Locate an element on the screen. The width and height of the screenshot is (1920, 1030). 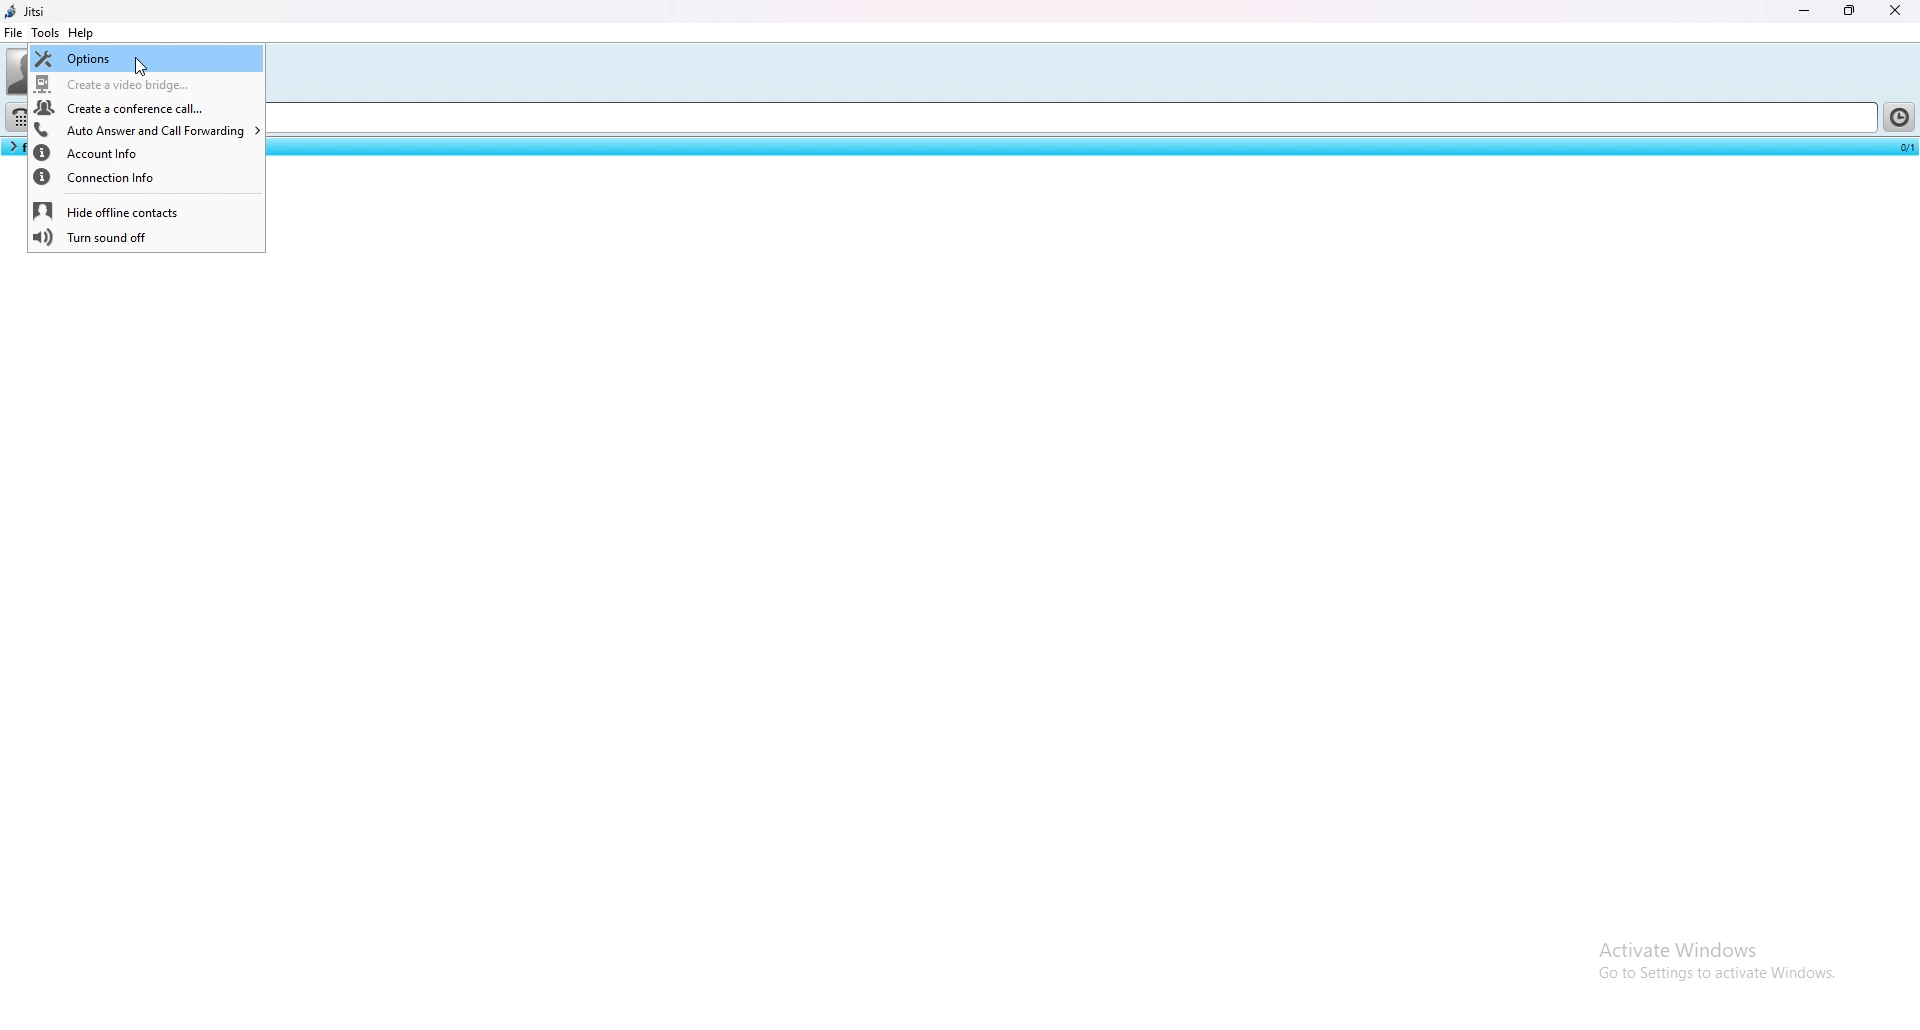
tools is located at coordinates (45, 32).